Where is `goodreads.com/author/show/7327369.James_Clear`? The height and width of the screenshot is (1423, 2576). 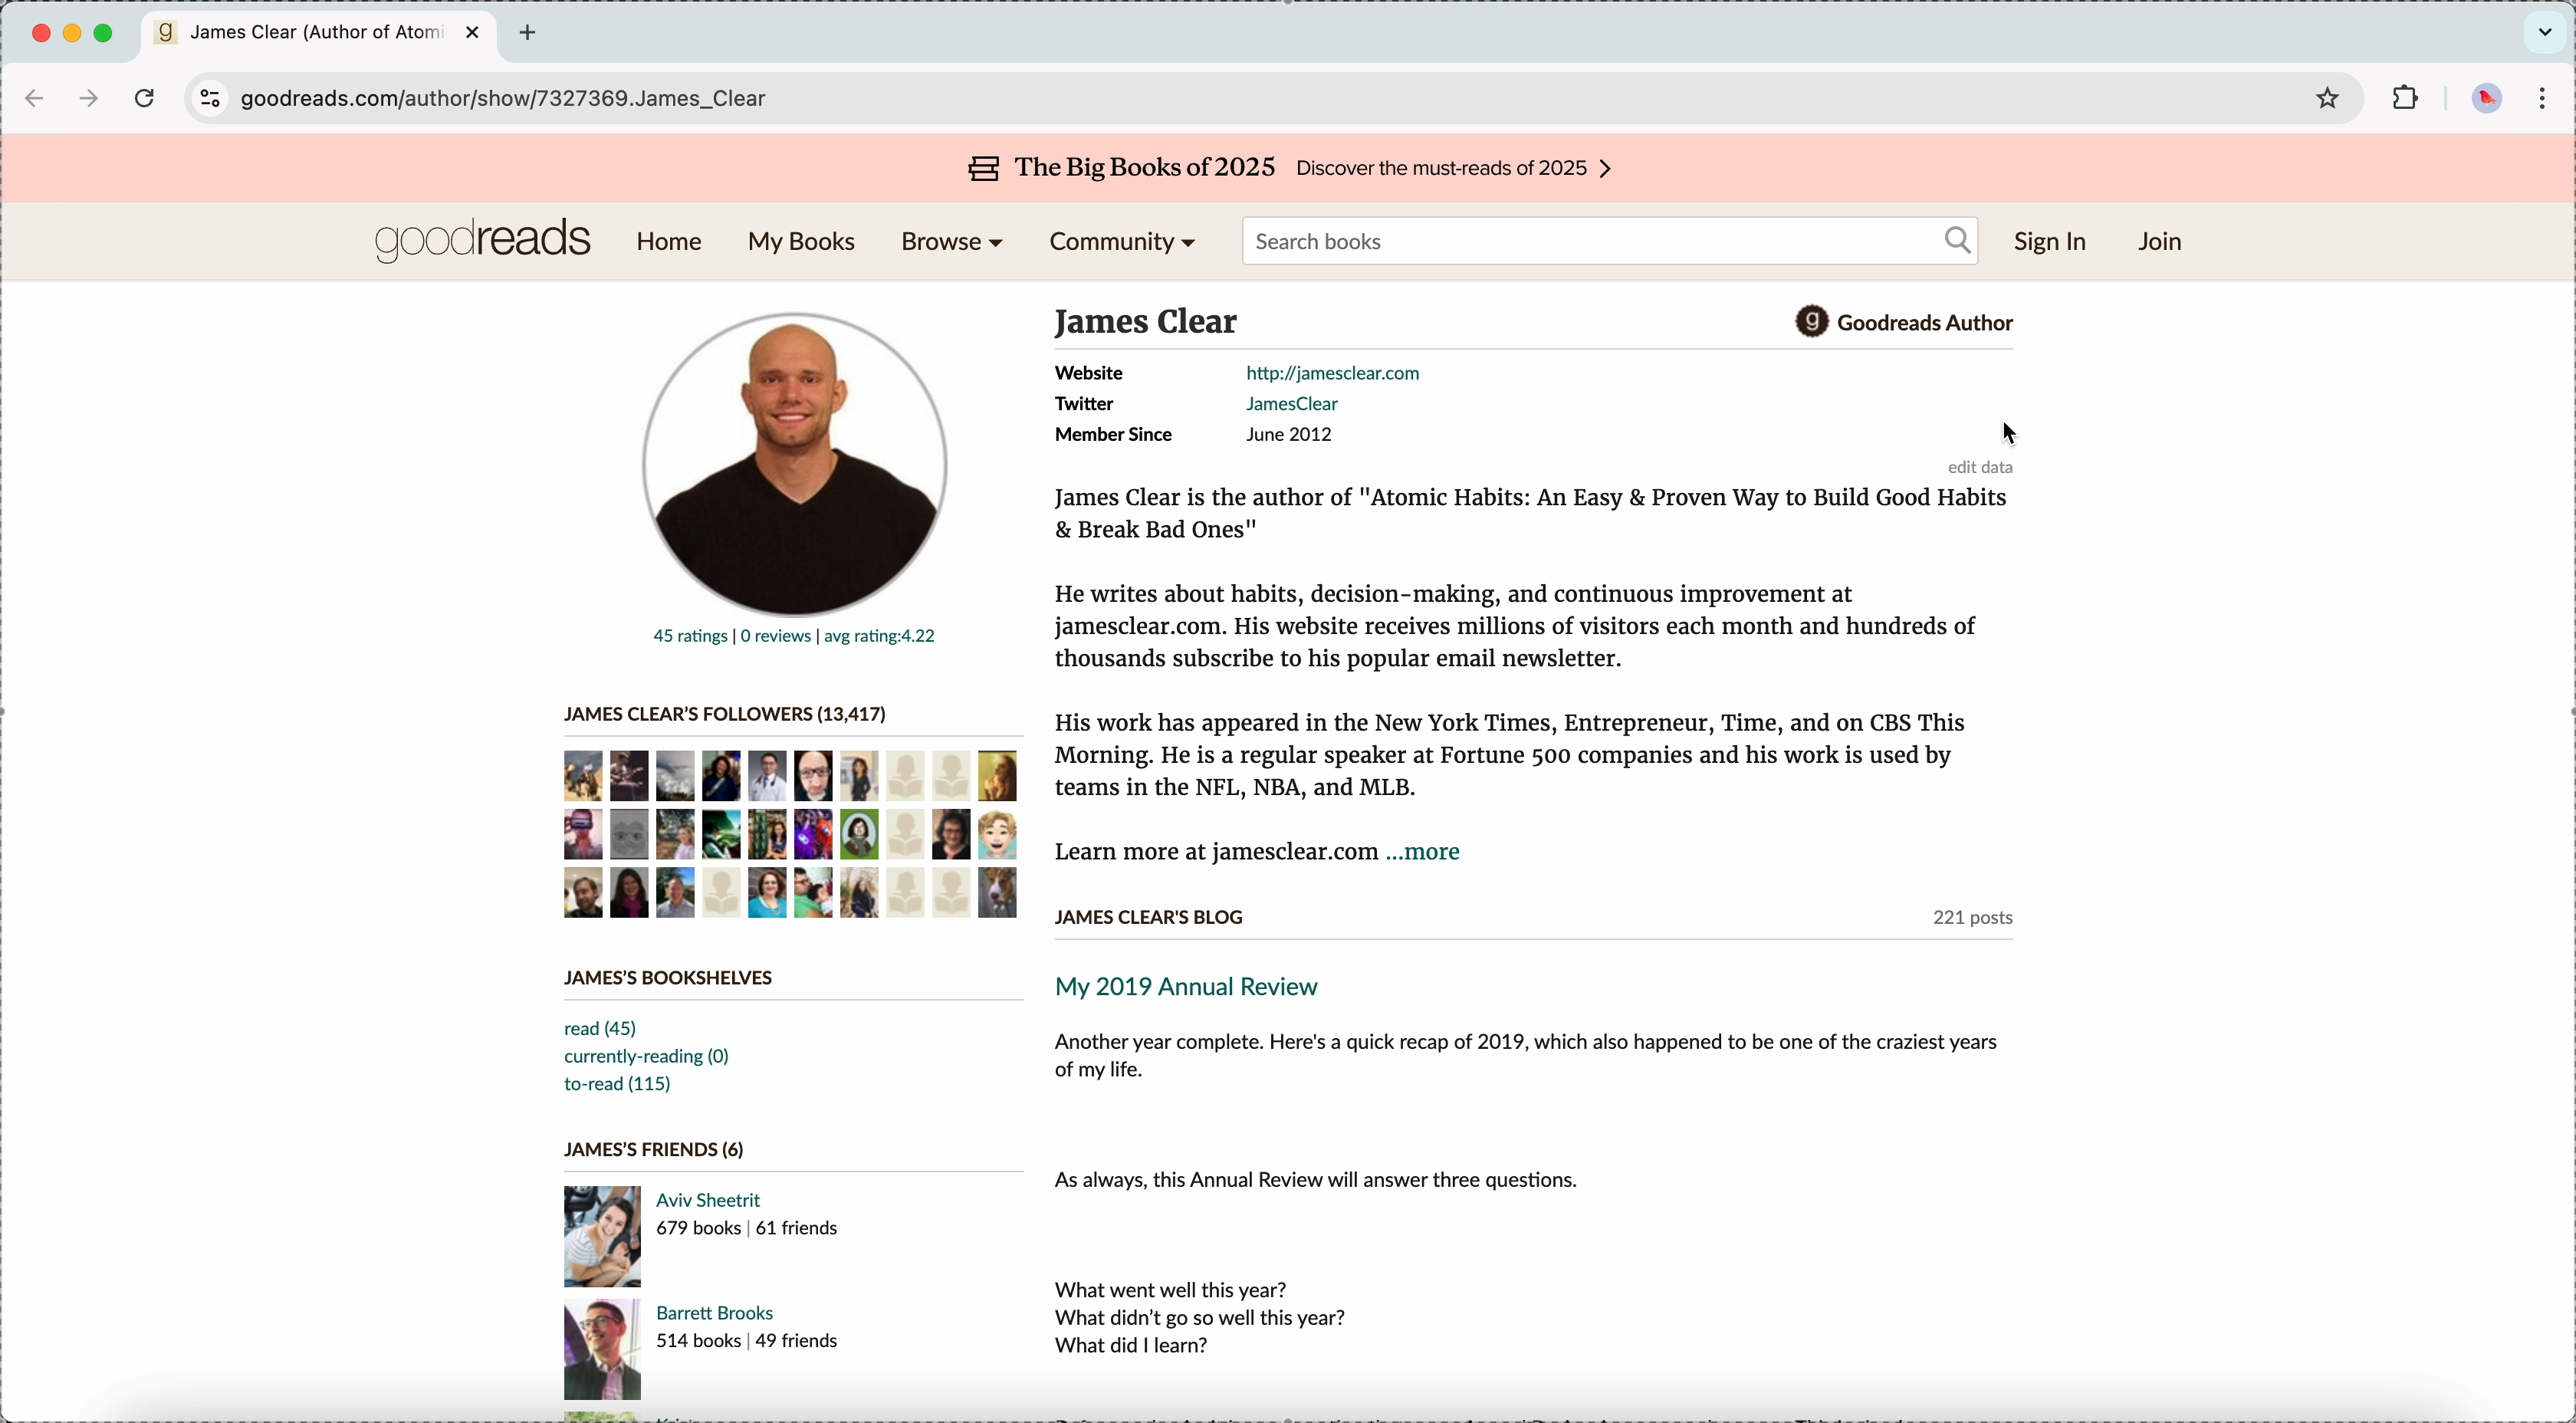 goodreads.com/author/show/7327369.James_Clear is located at coordinates (523, 99).